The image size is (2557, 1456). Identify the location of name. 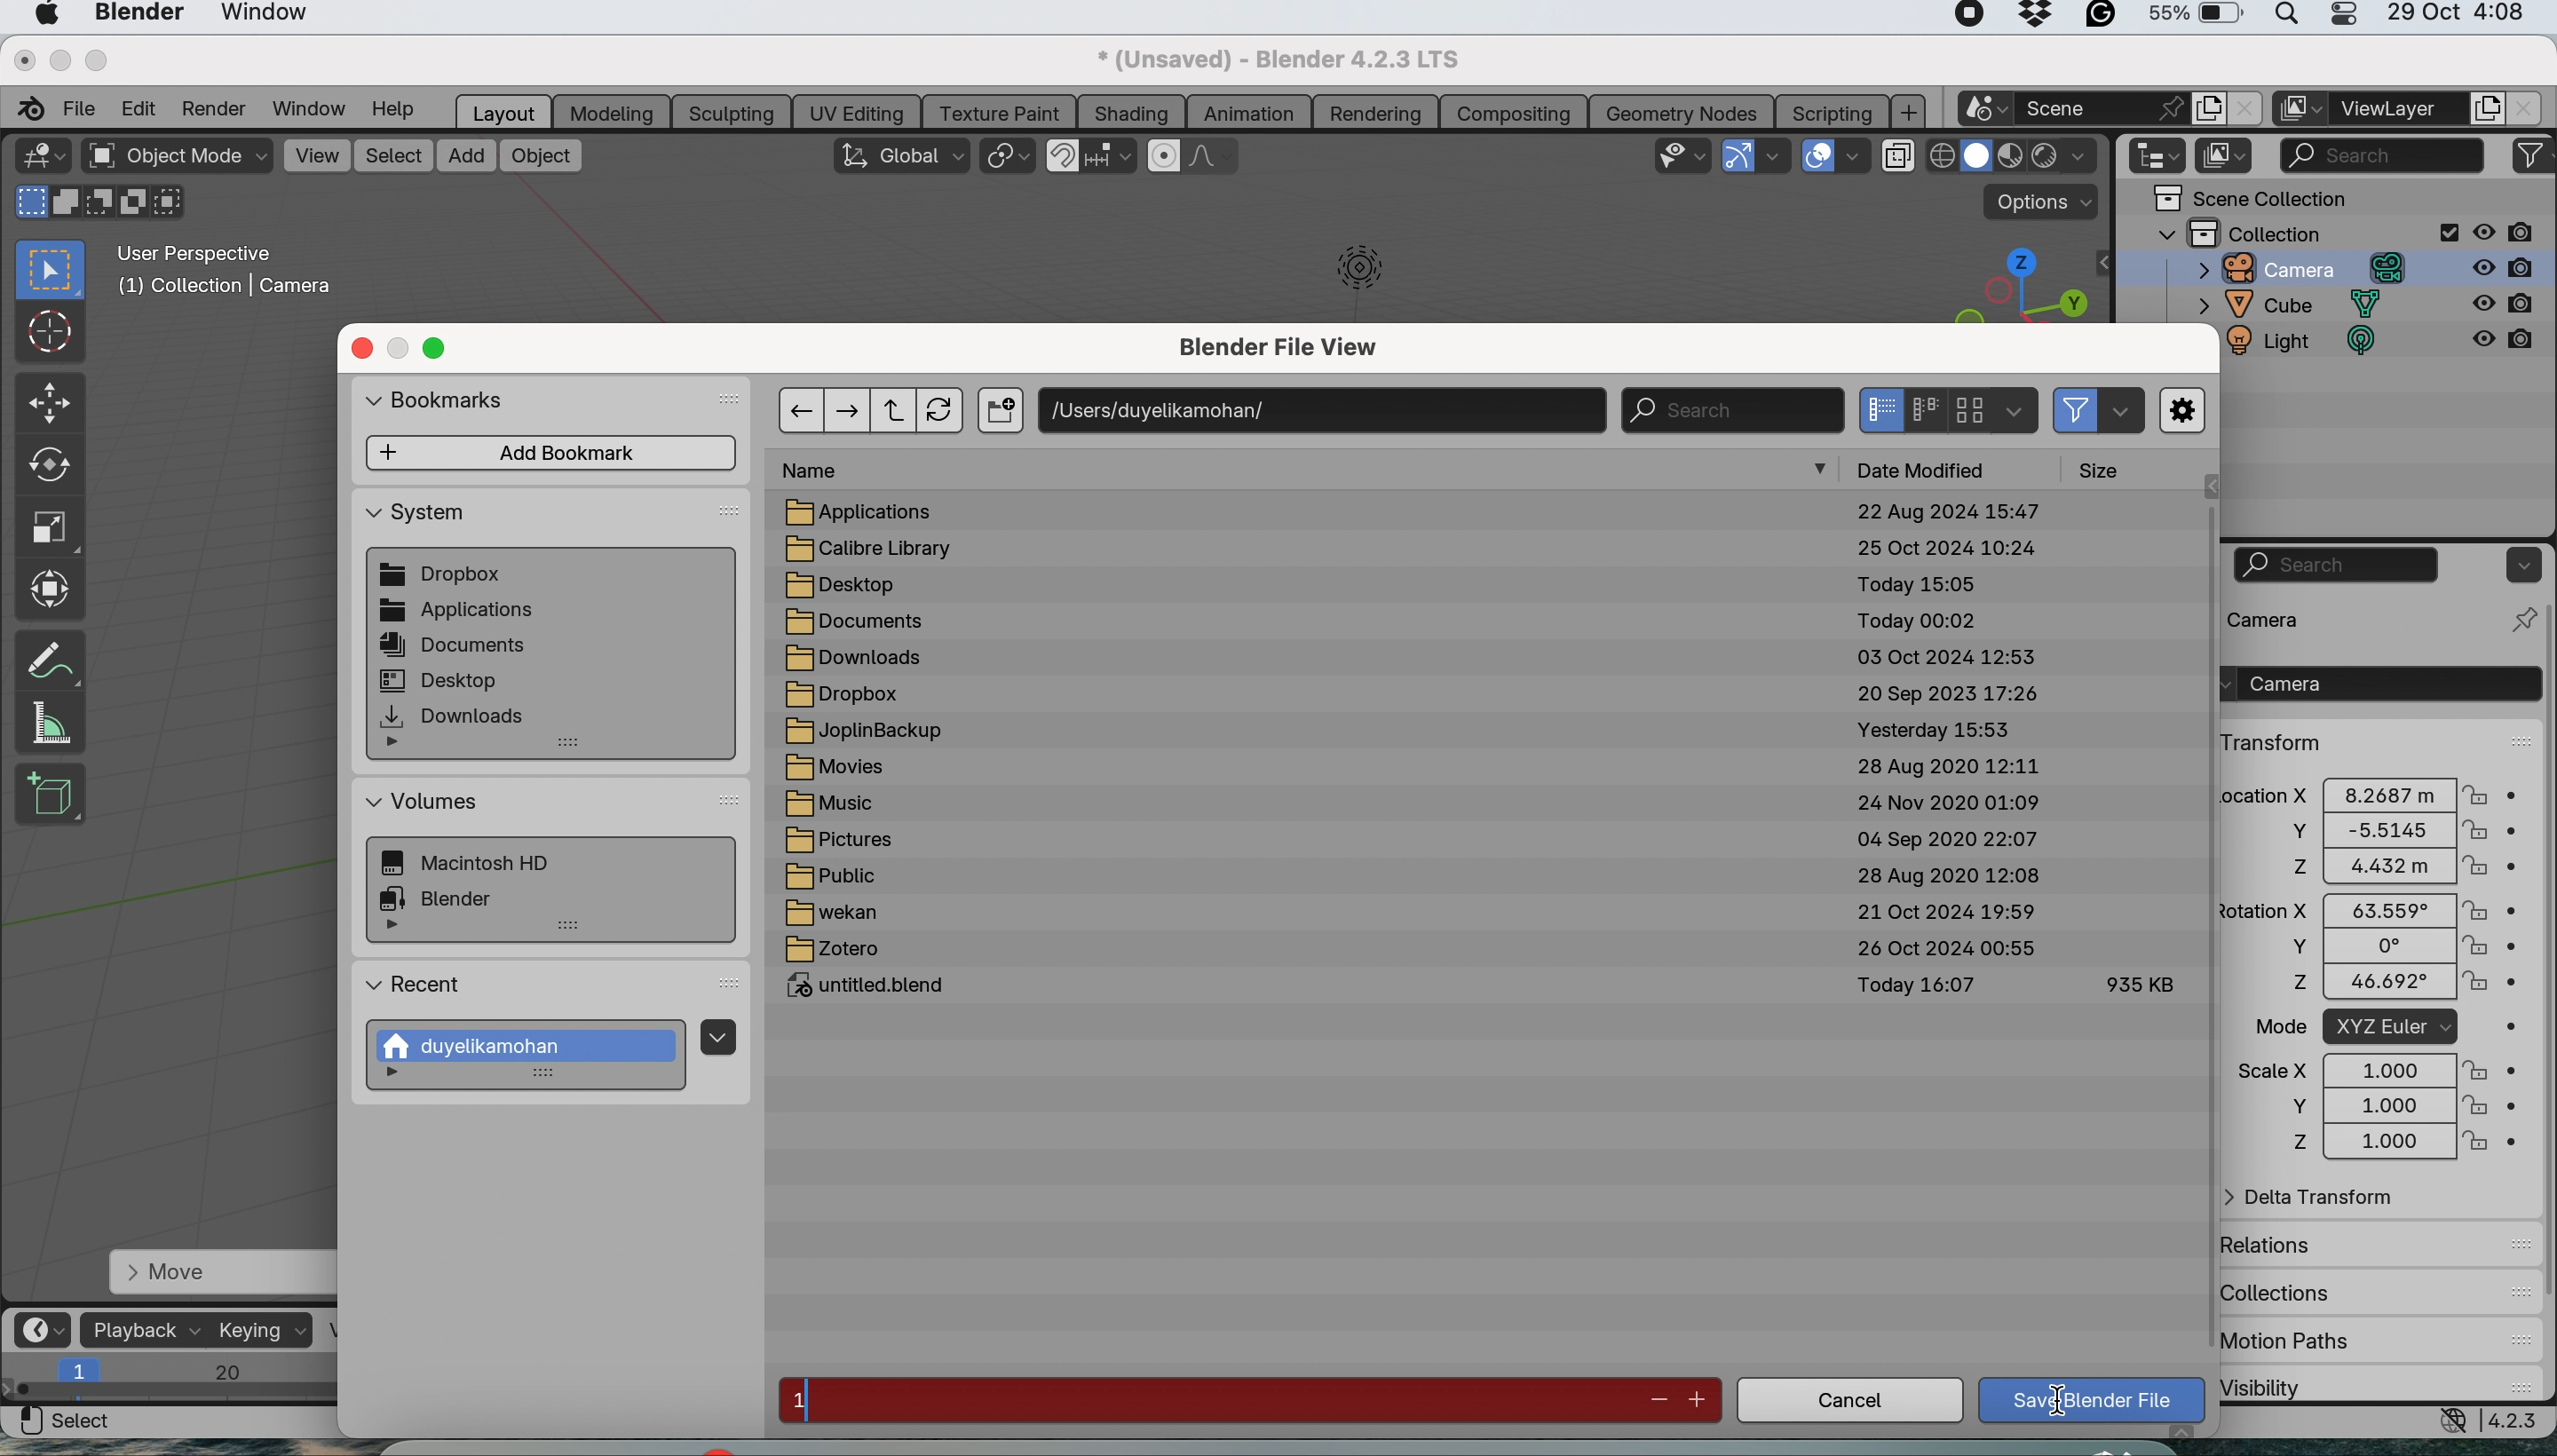
(823, 471).